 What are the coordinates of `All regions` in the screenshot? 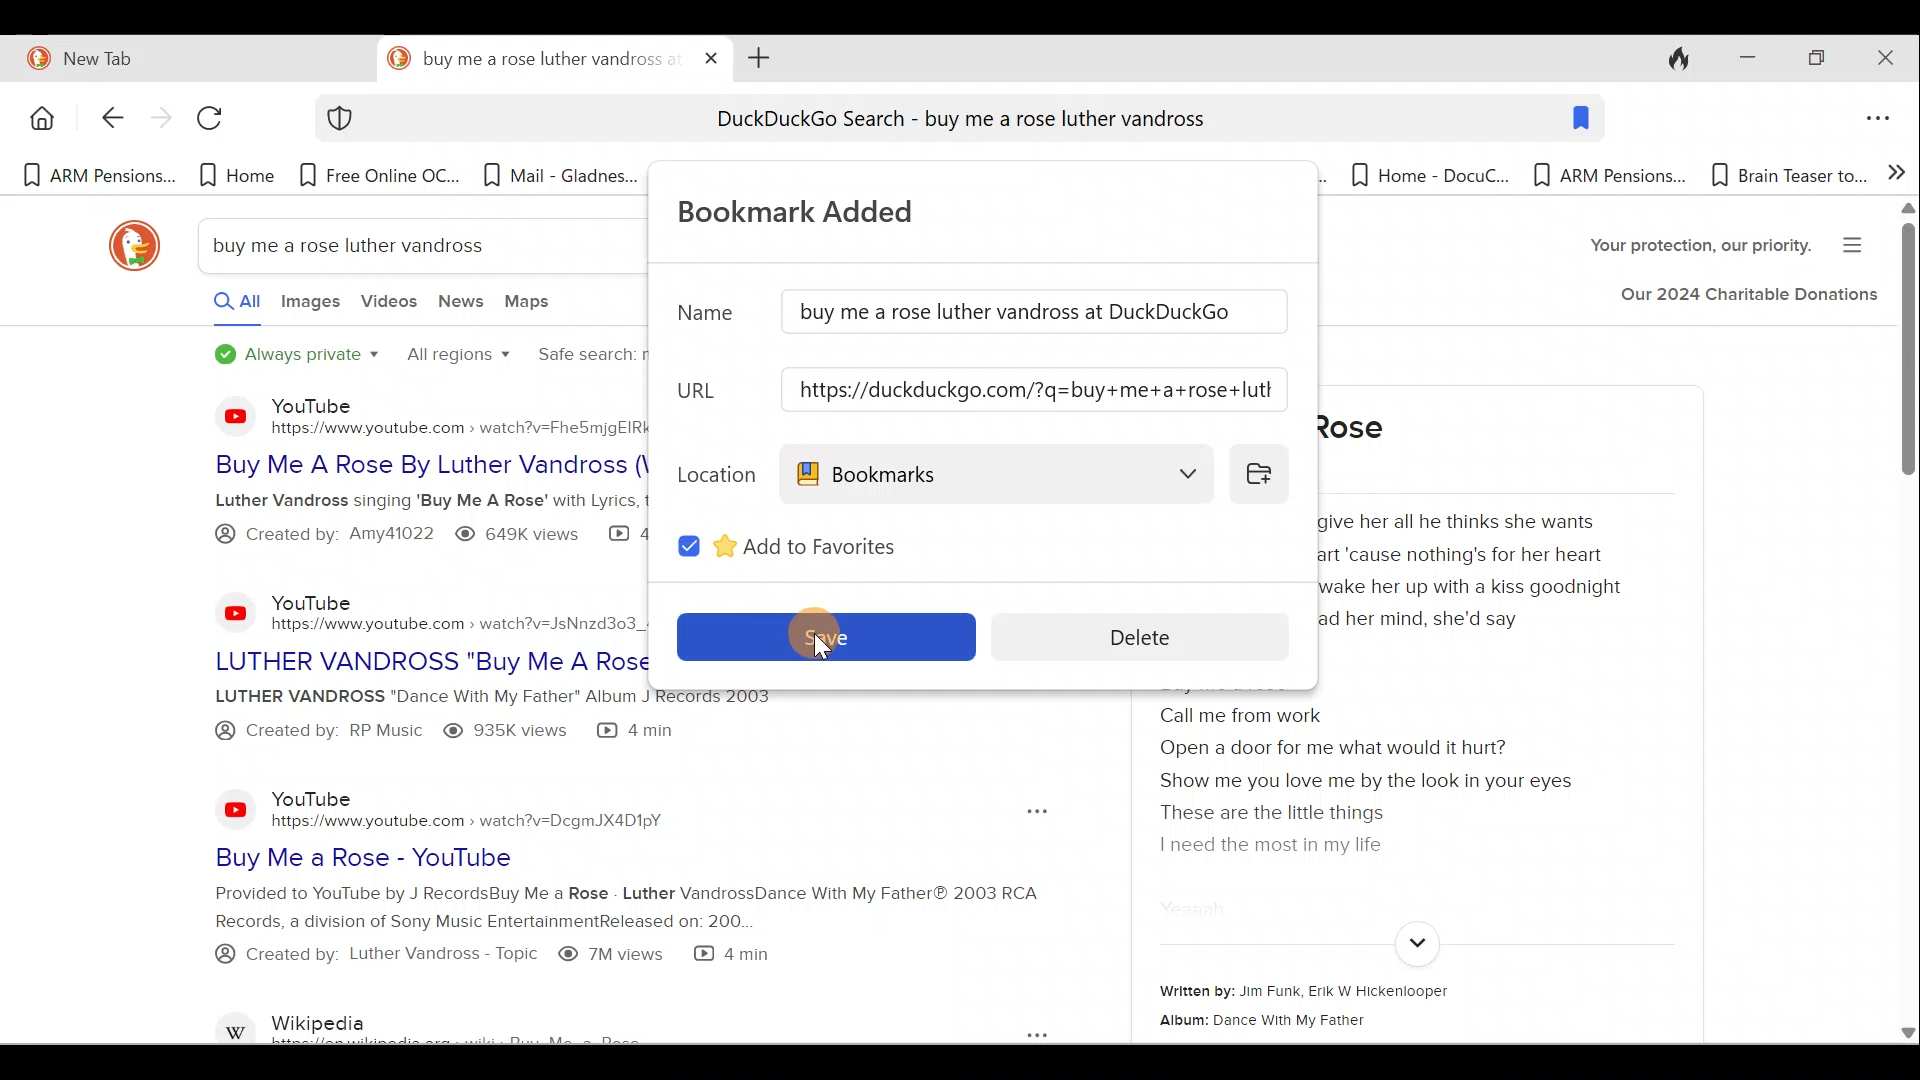 It's located at (456, 357).